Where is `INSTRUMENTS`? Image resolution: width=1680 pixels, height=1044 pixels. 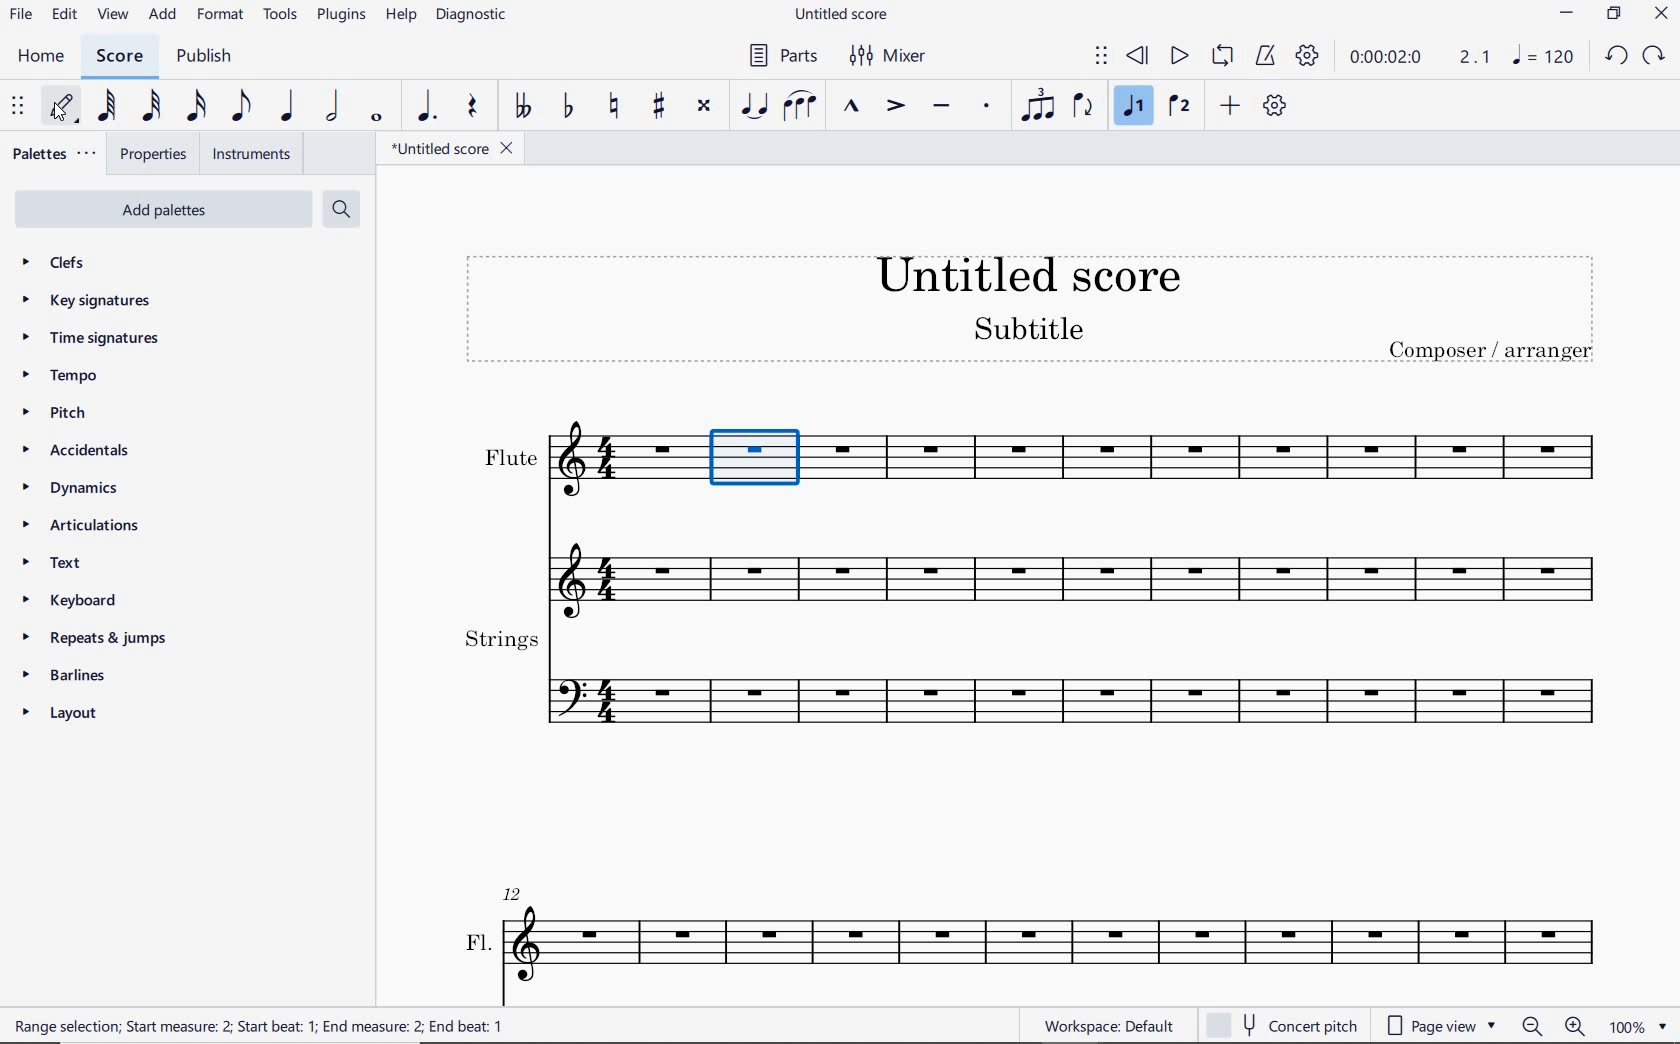
INSTRUMENTS is located at coordinates (254, 156).